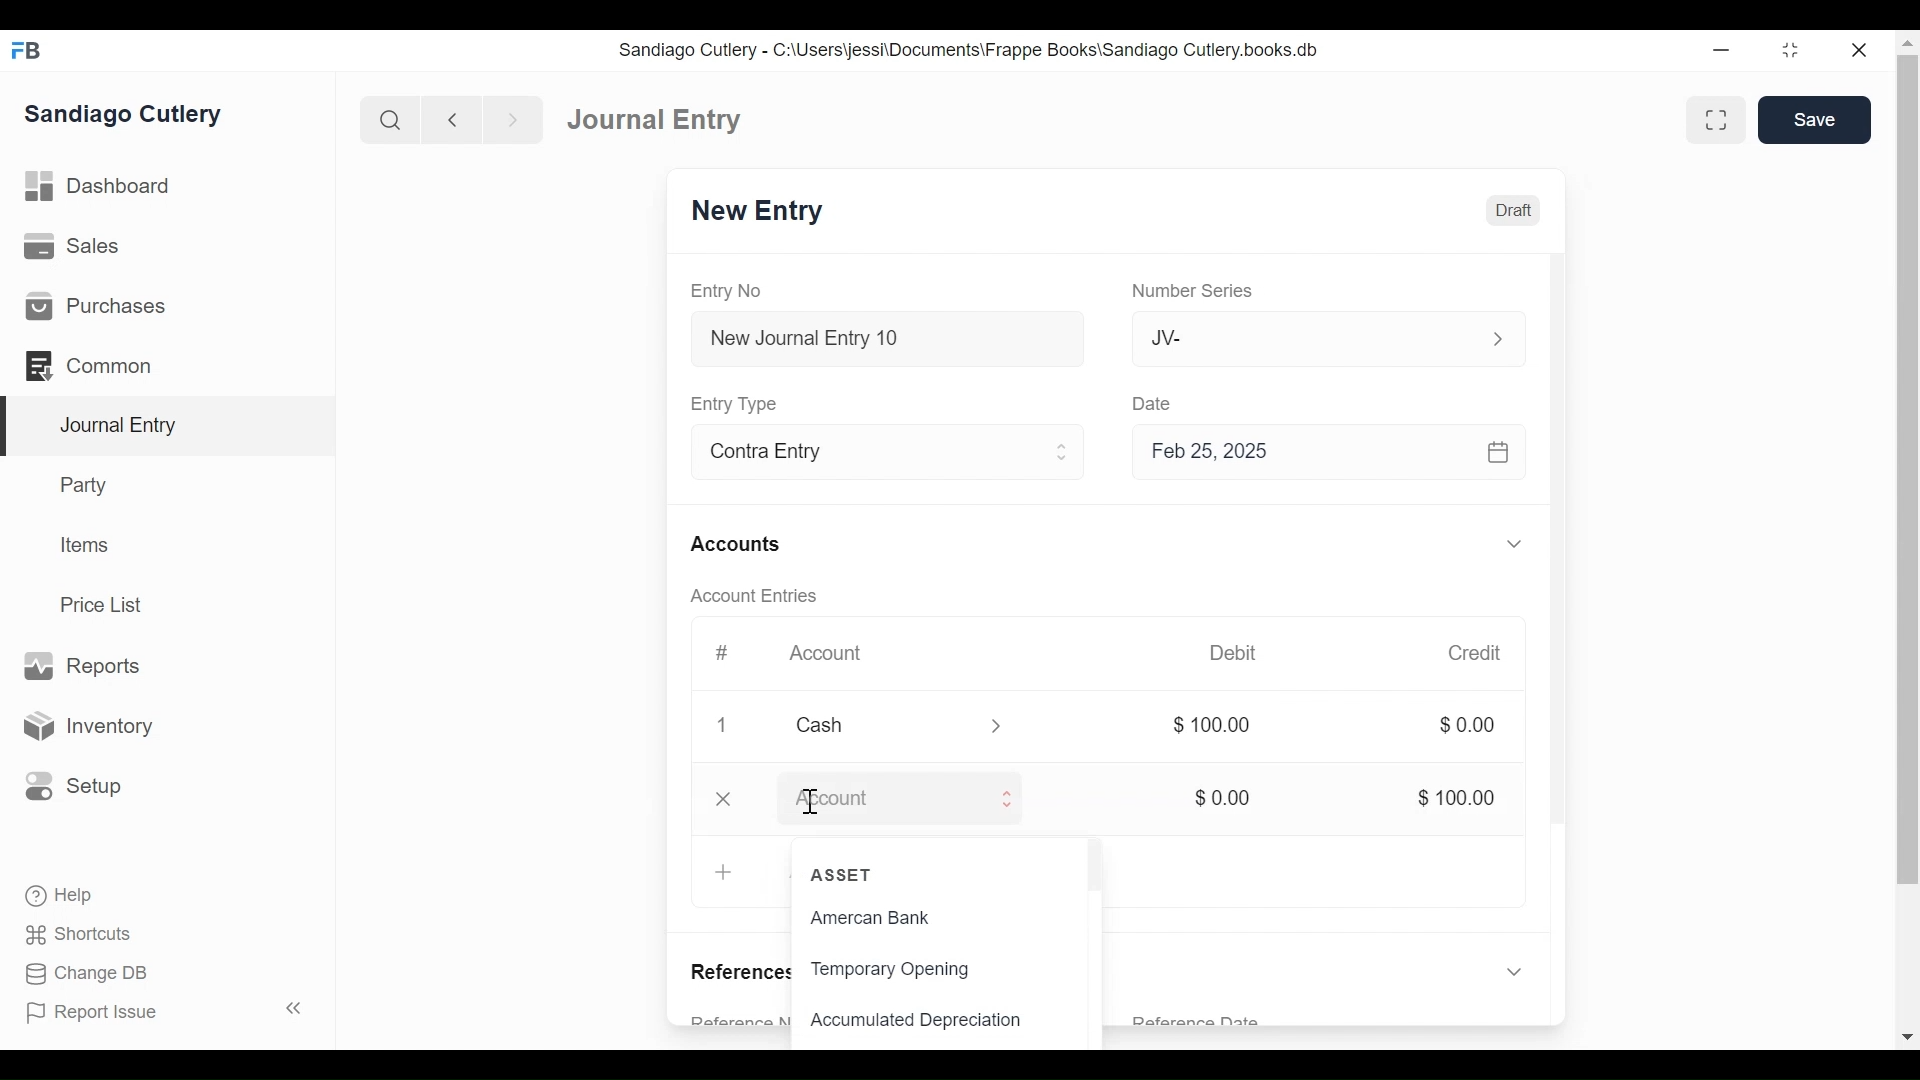 This screenshot has height=1080, width=1920. I want to click on Journal Entry, so click(169, 426).